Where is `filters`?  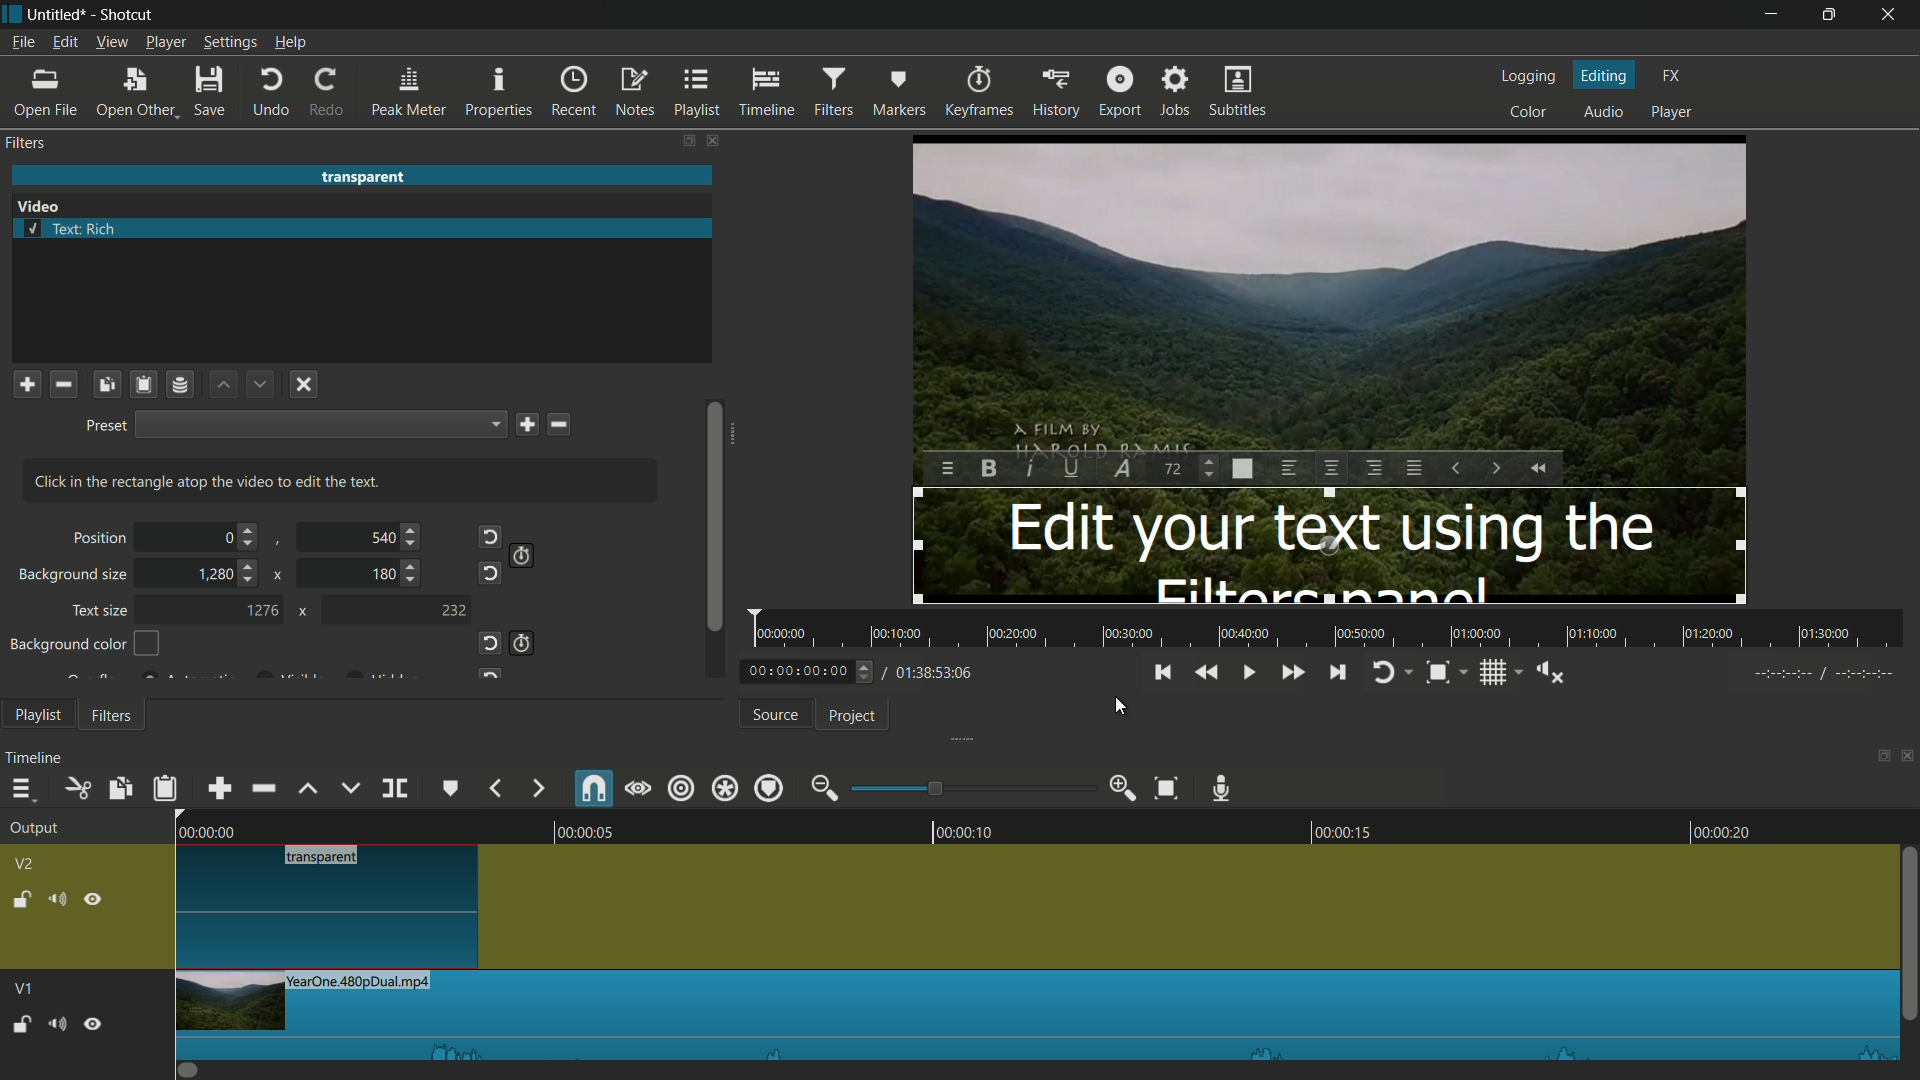 filters is located at coordinates (28, 144).